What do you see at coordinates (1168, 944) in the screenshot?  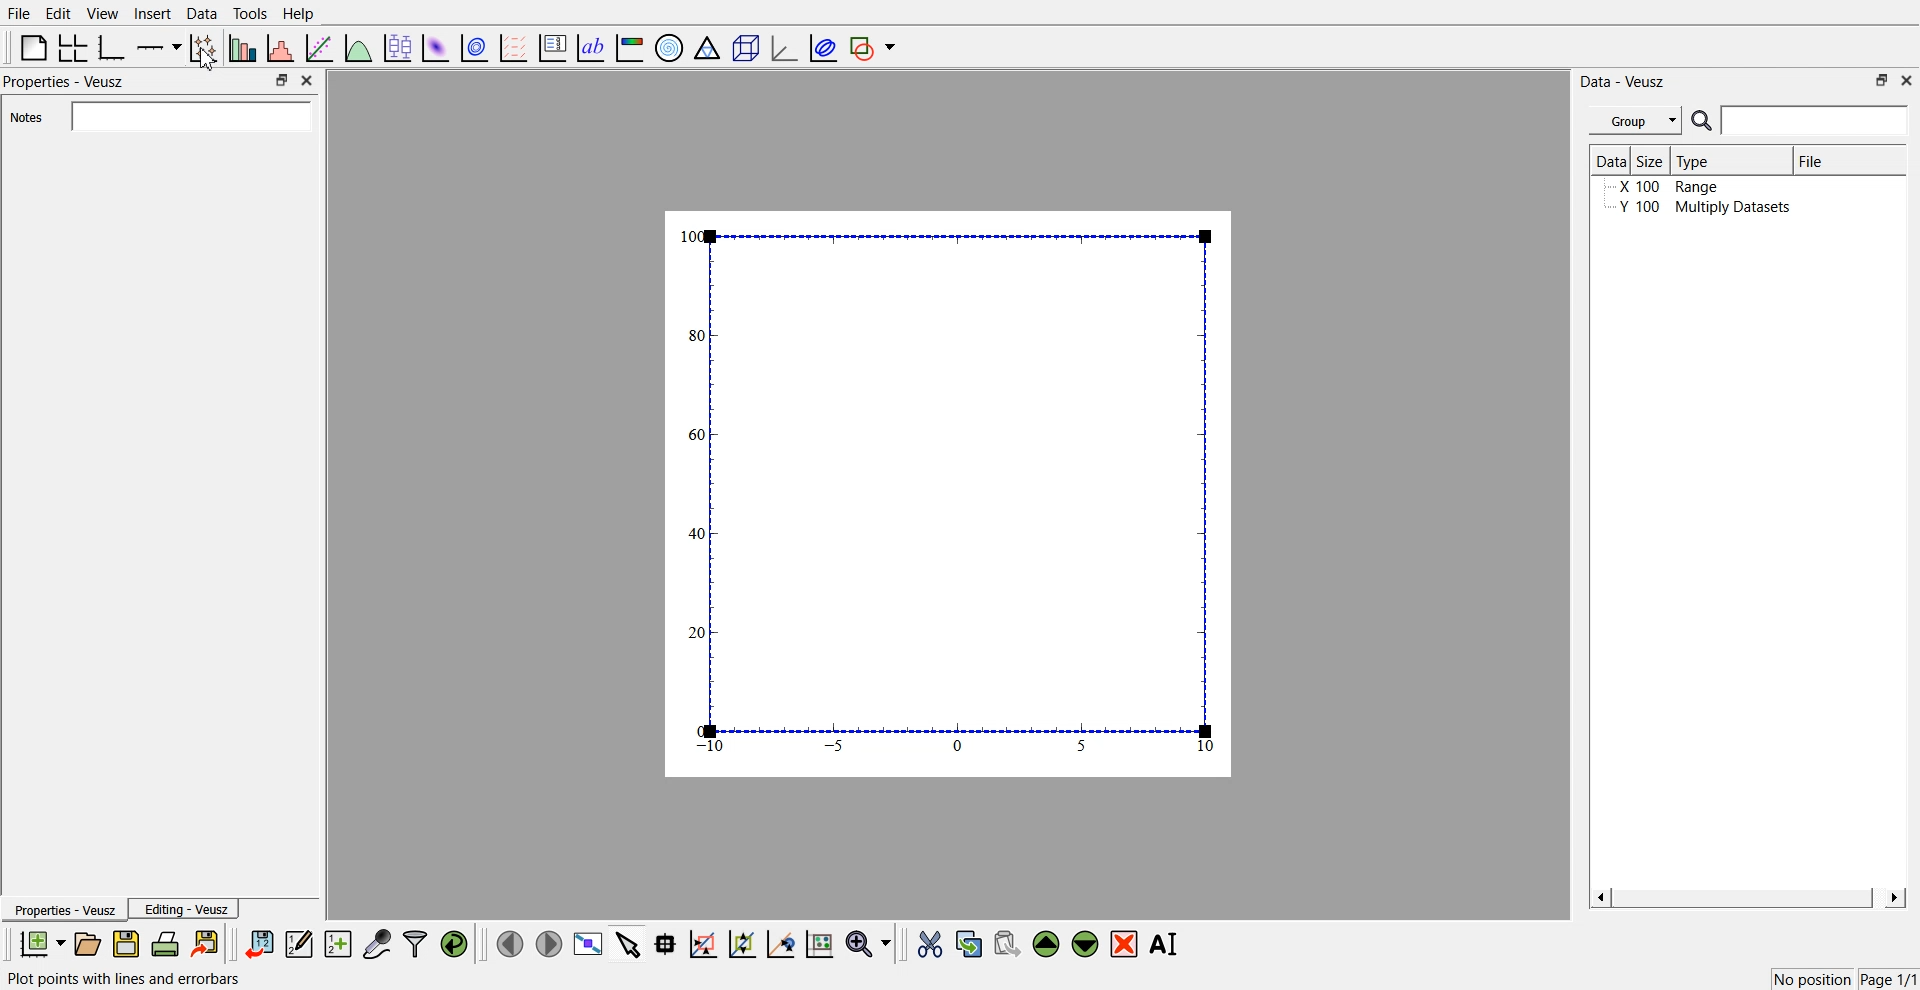 I see `Rename the selected widgets` at bounding box center [1168, 944].